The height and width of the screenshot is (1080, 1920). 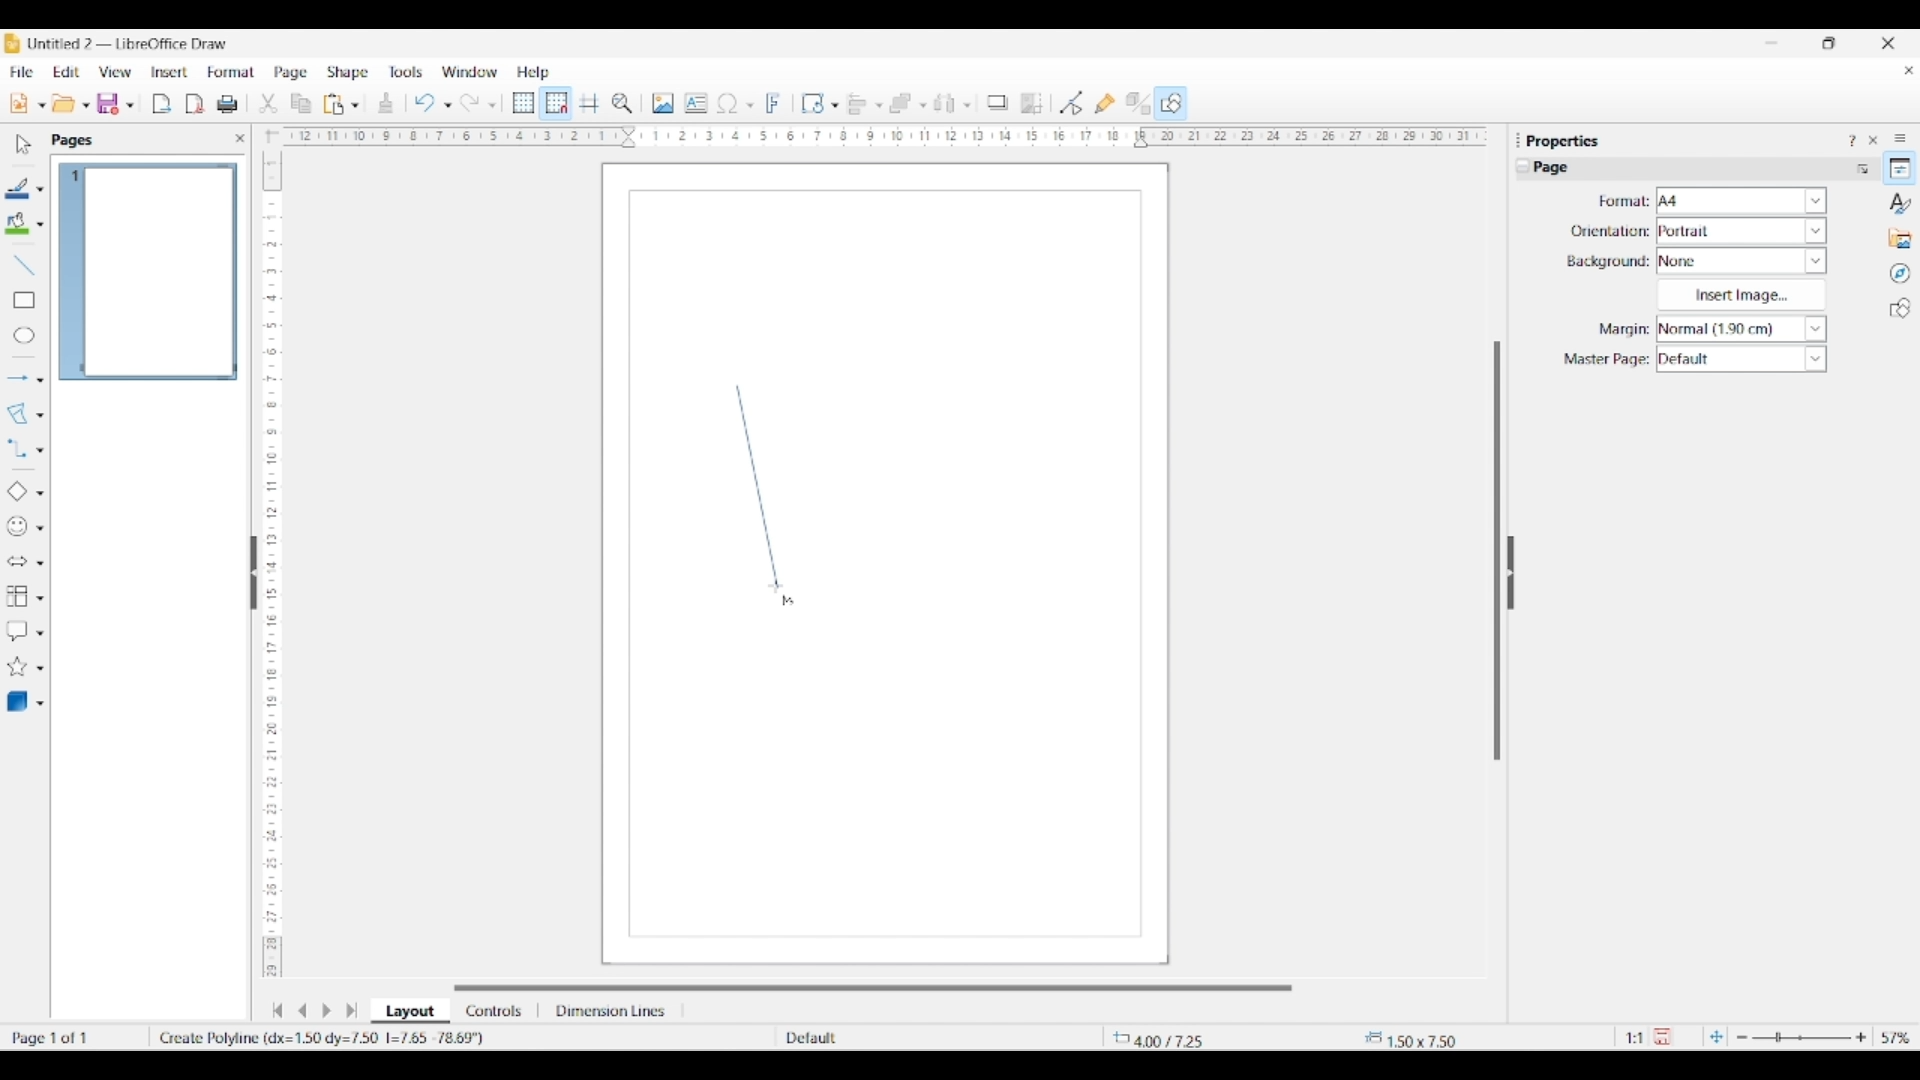 I want to click on Sidebar settings, so click(x=1900, y=137).